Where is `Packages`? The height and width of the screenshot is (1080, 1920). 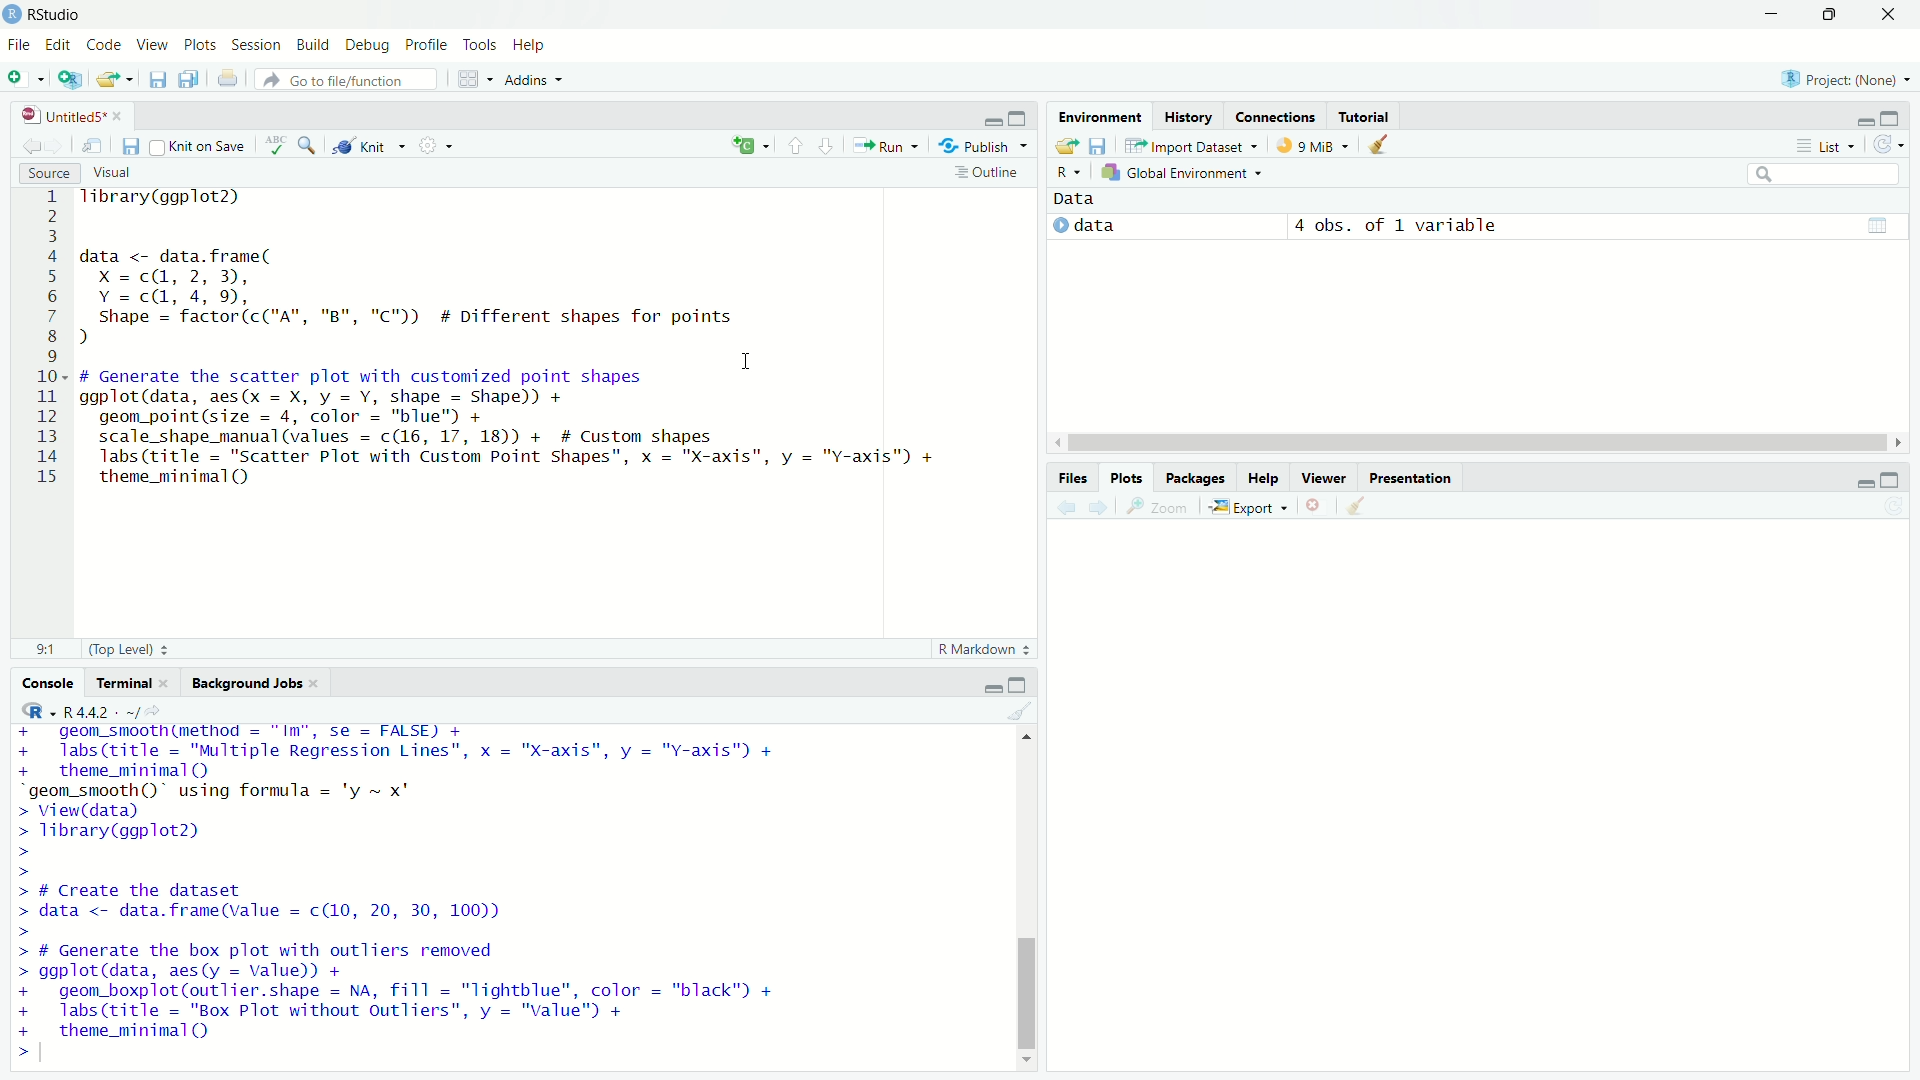
Packages is located at coordinates (1195, 477).